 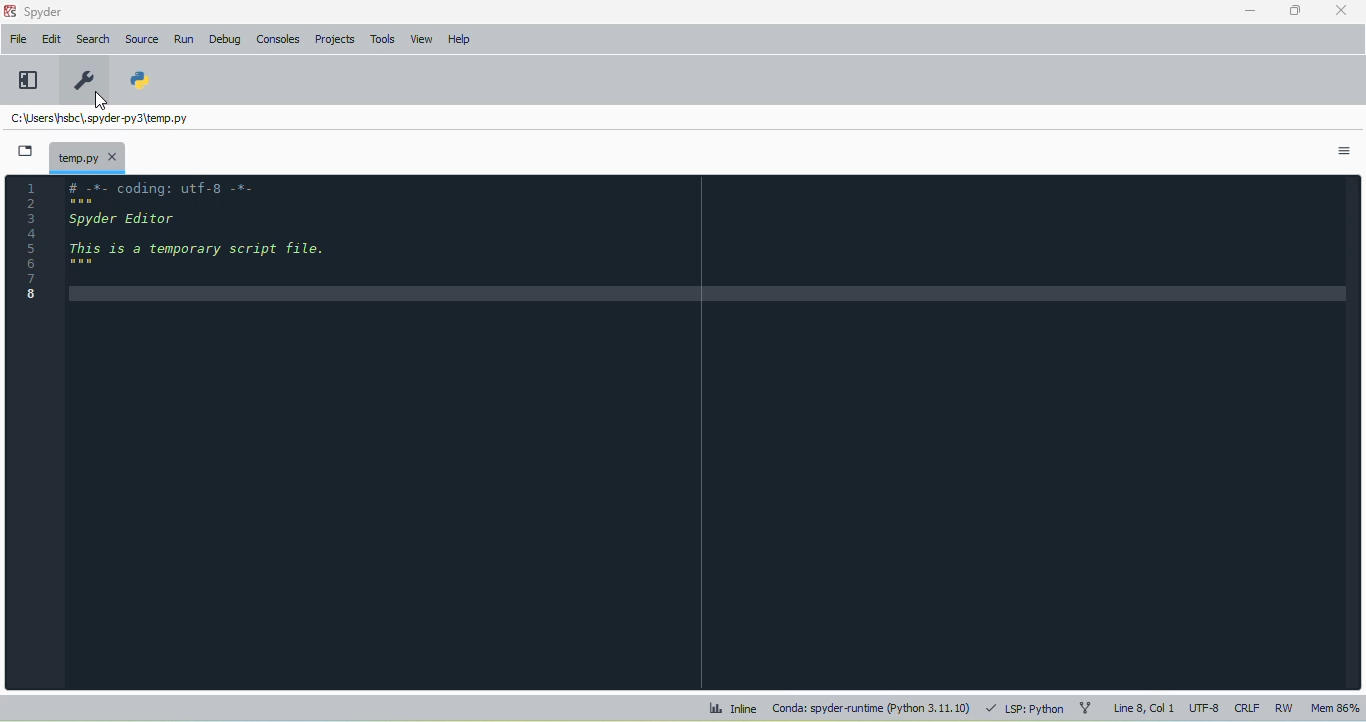 What do you see at coordinates (1334, 707) in the screenshot?
I see `mem 85%` at bounding box center [1334, 707].